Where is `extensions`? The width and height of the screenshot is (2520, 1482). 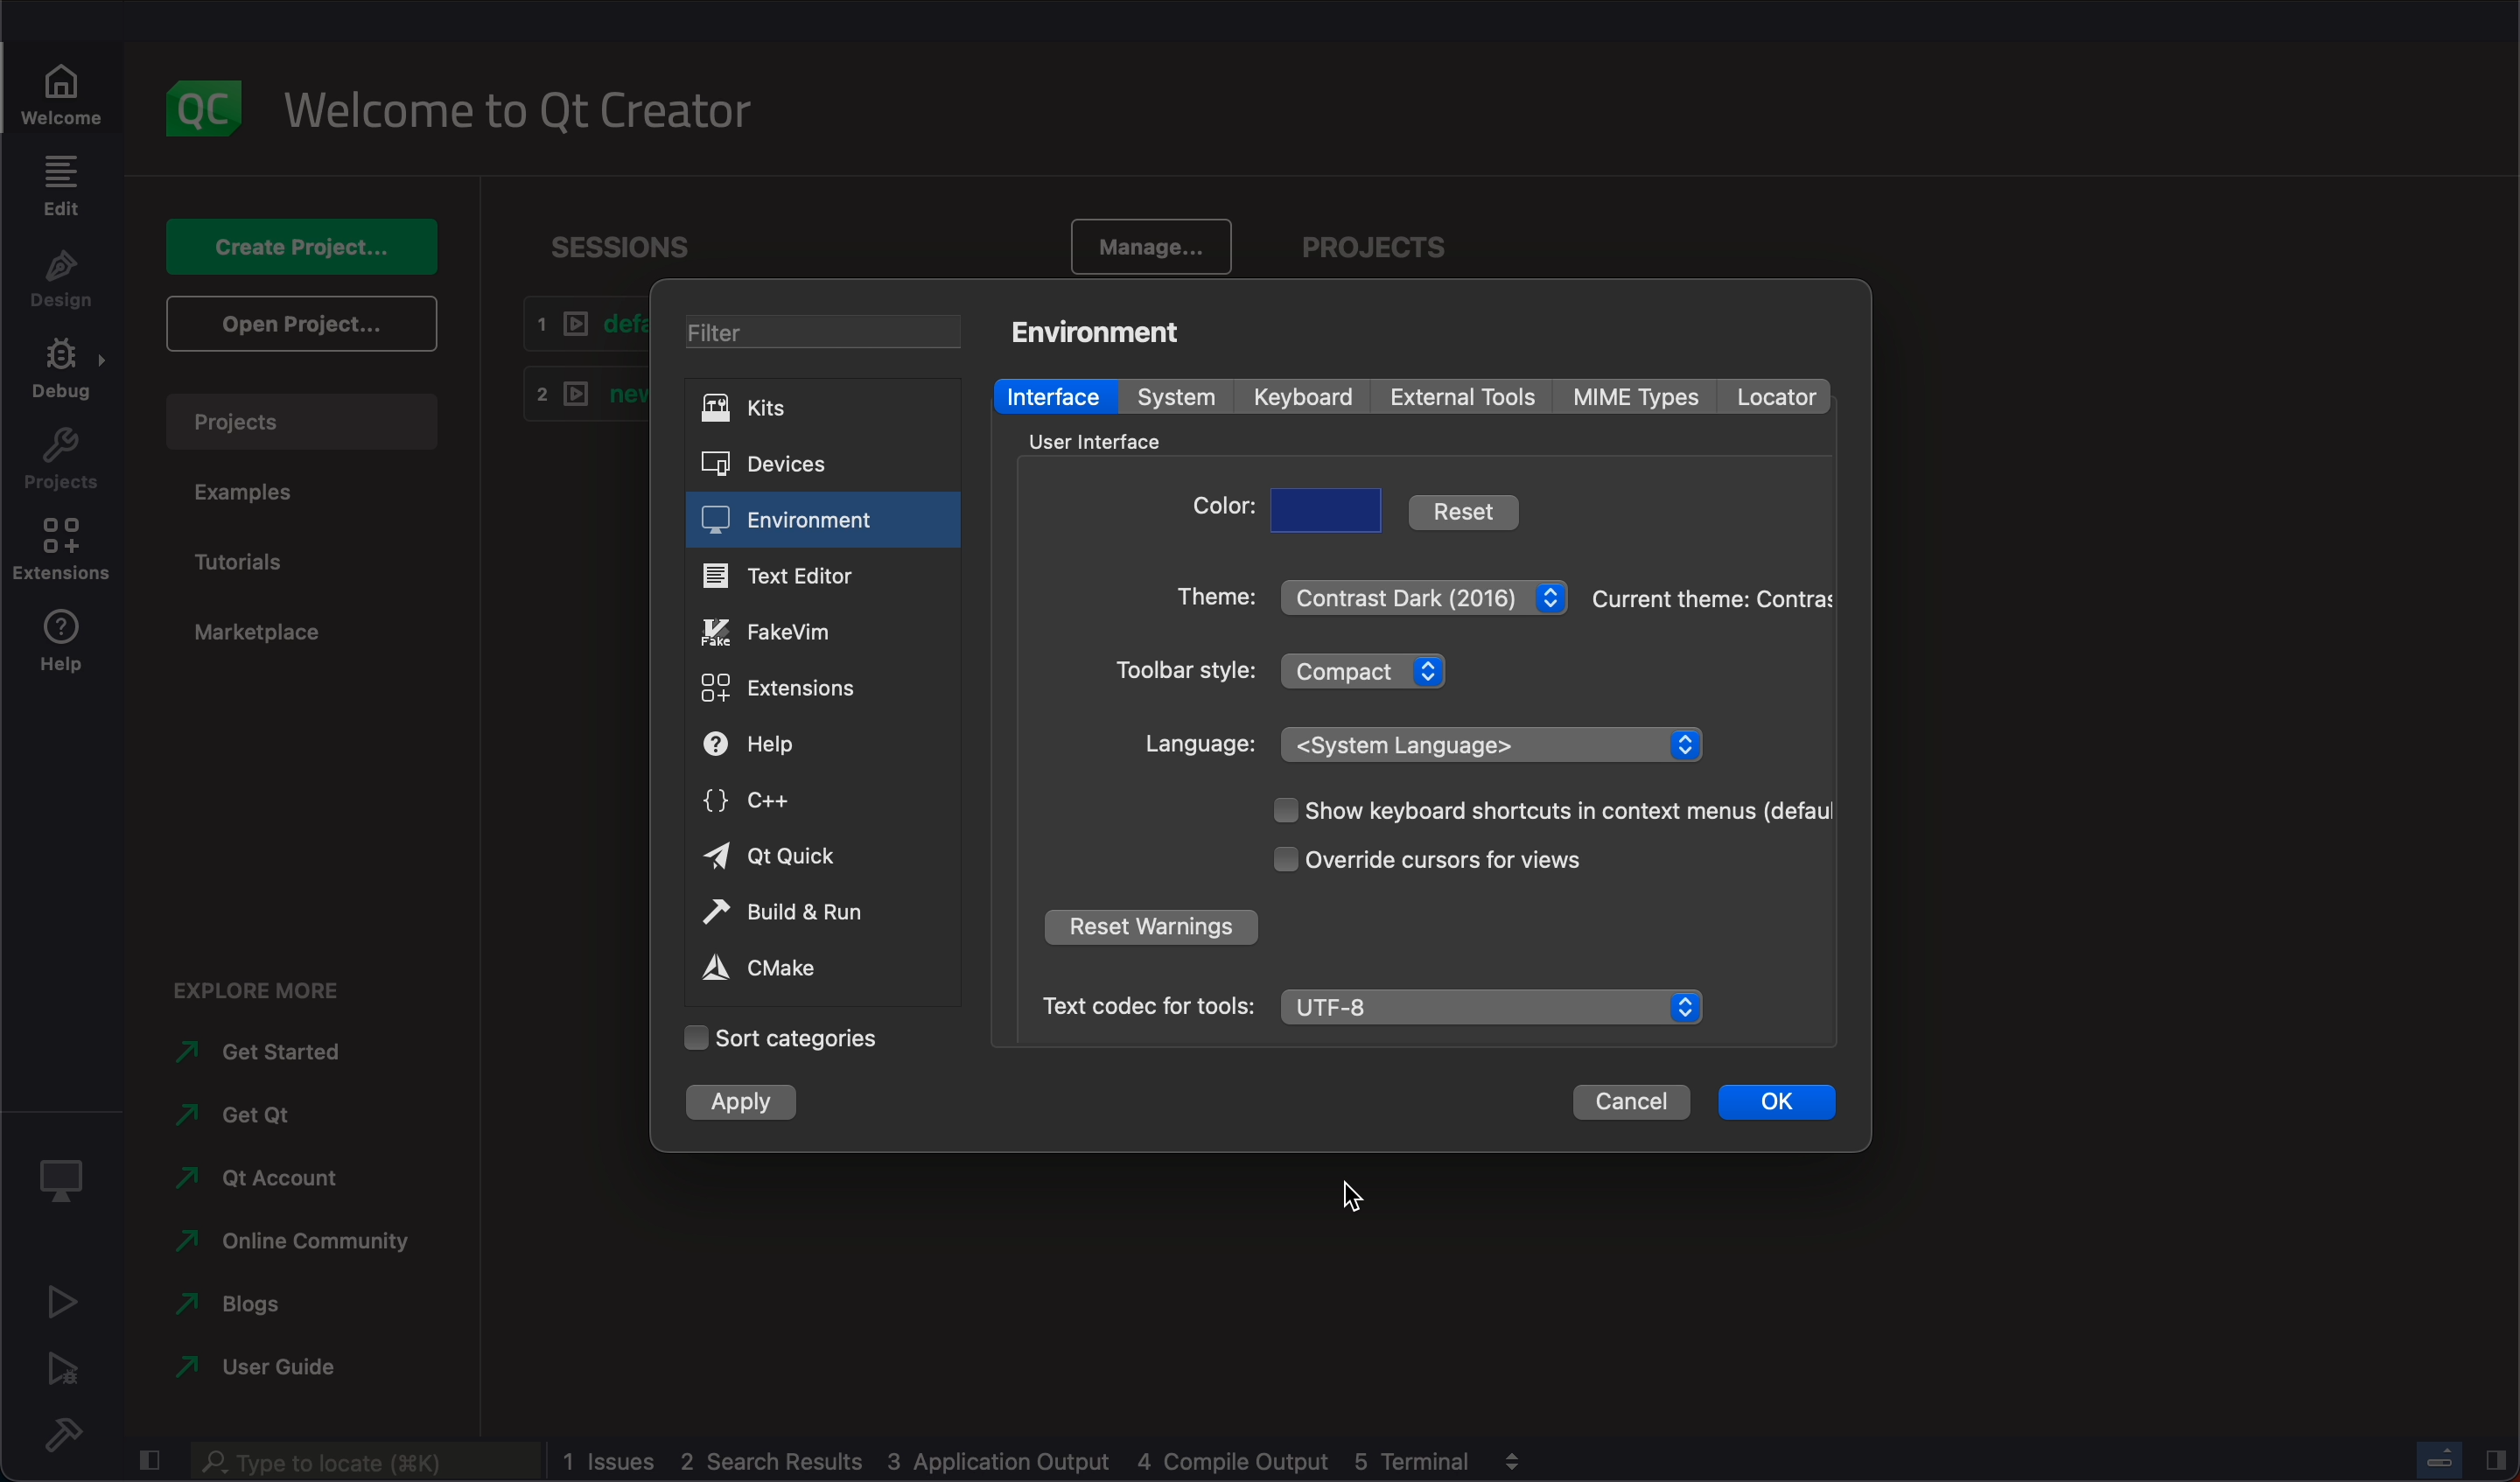 extensions is located at coordinates (67, 556).